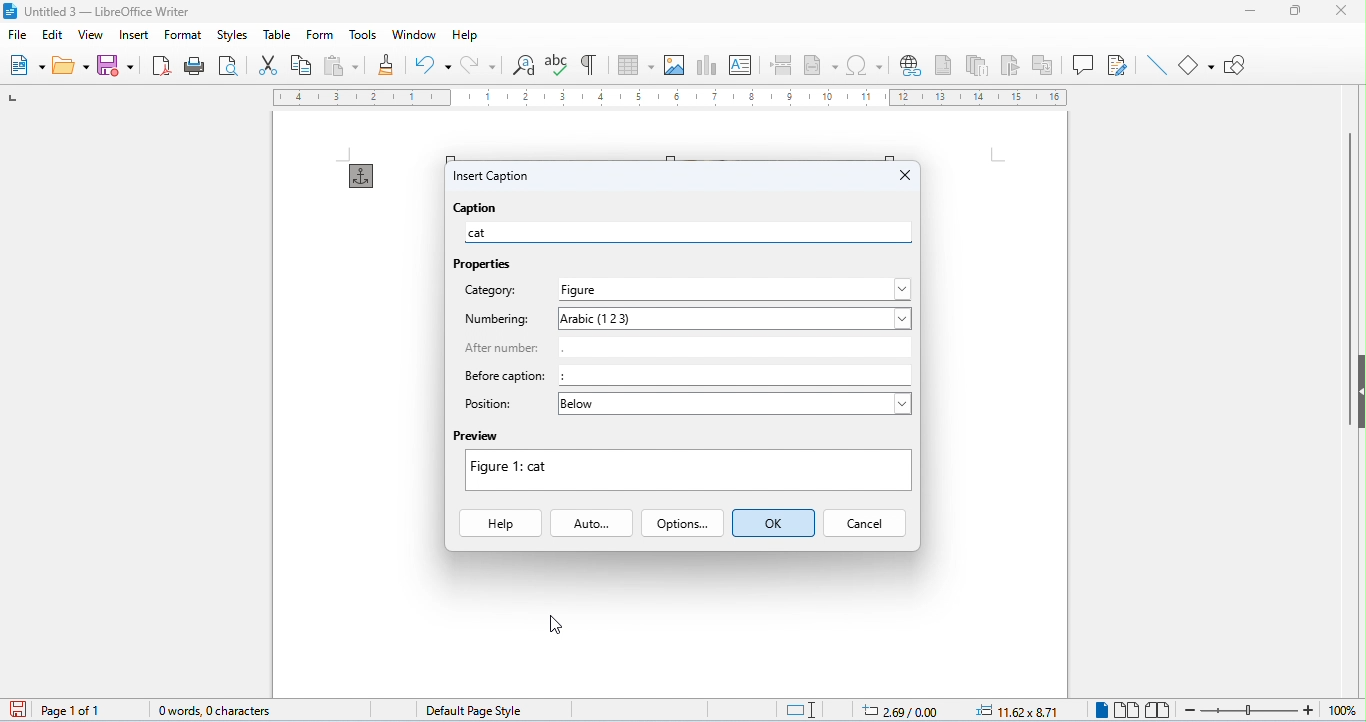 This screenshot has width=1366, height=722. What do you see at coordinates (476, 64) in the screenshot?
I see `redo` at bounding box center [476, 64].